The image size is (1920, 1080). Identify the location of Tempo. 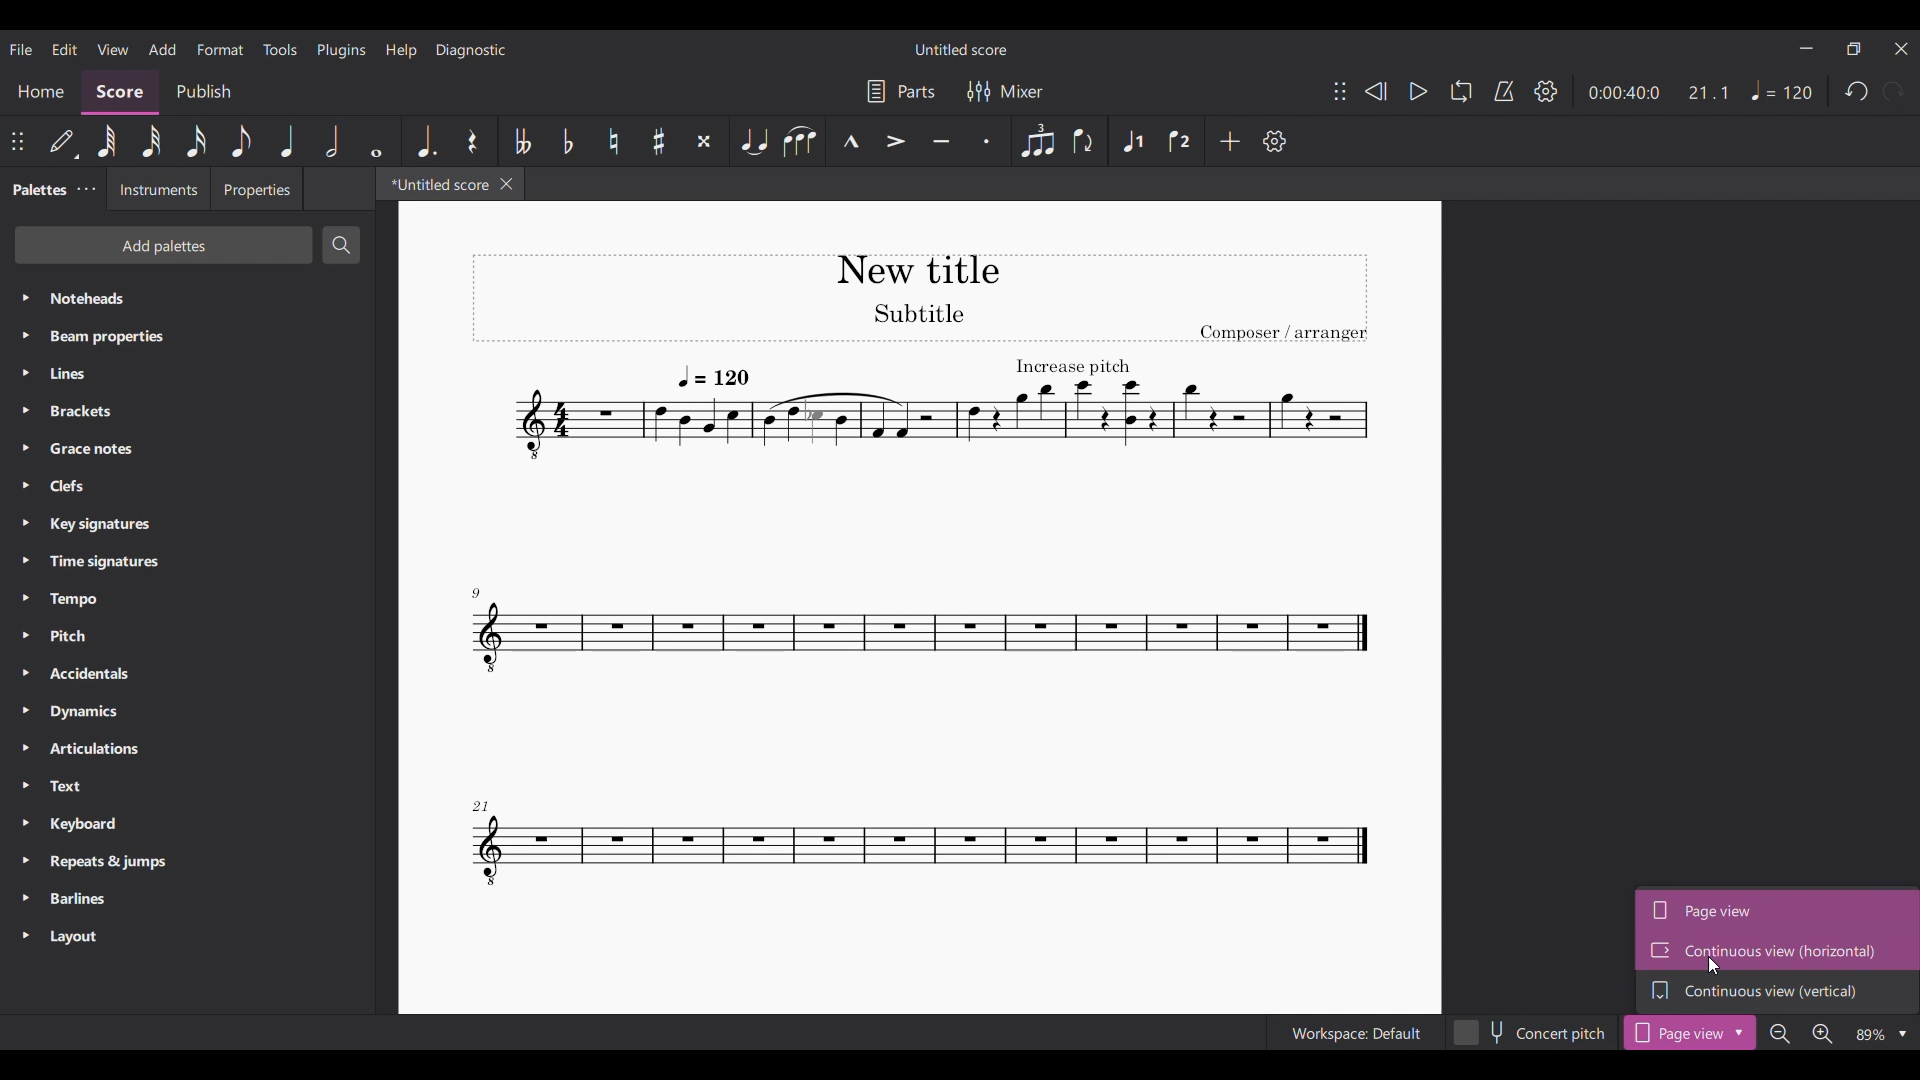
(1782, 90).